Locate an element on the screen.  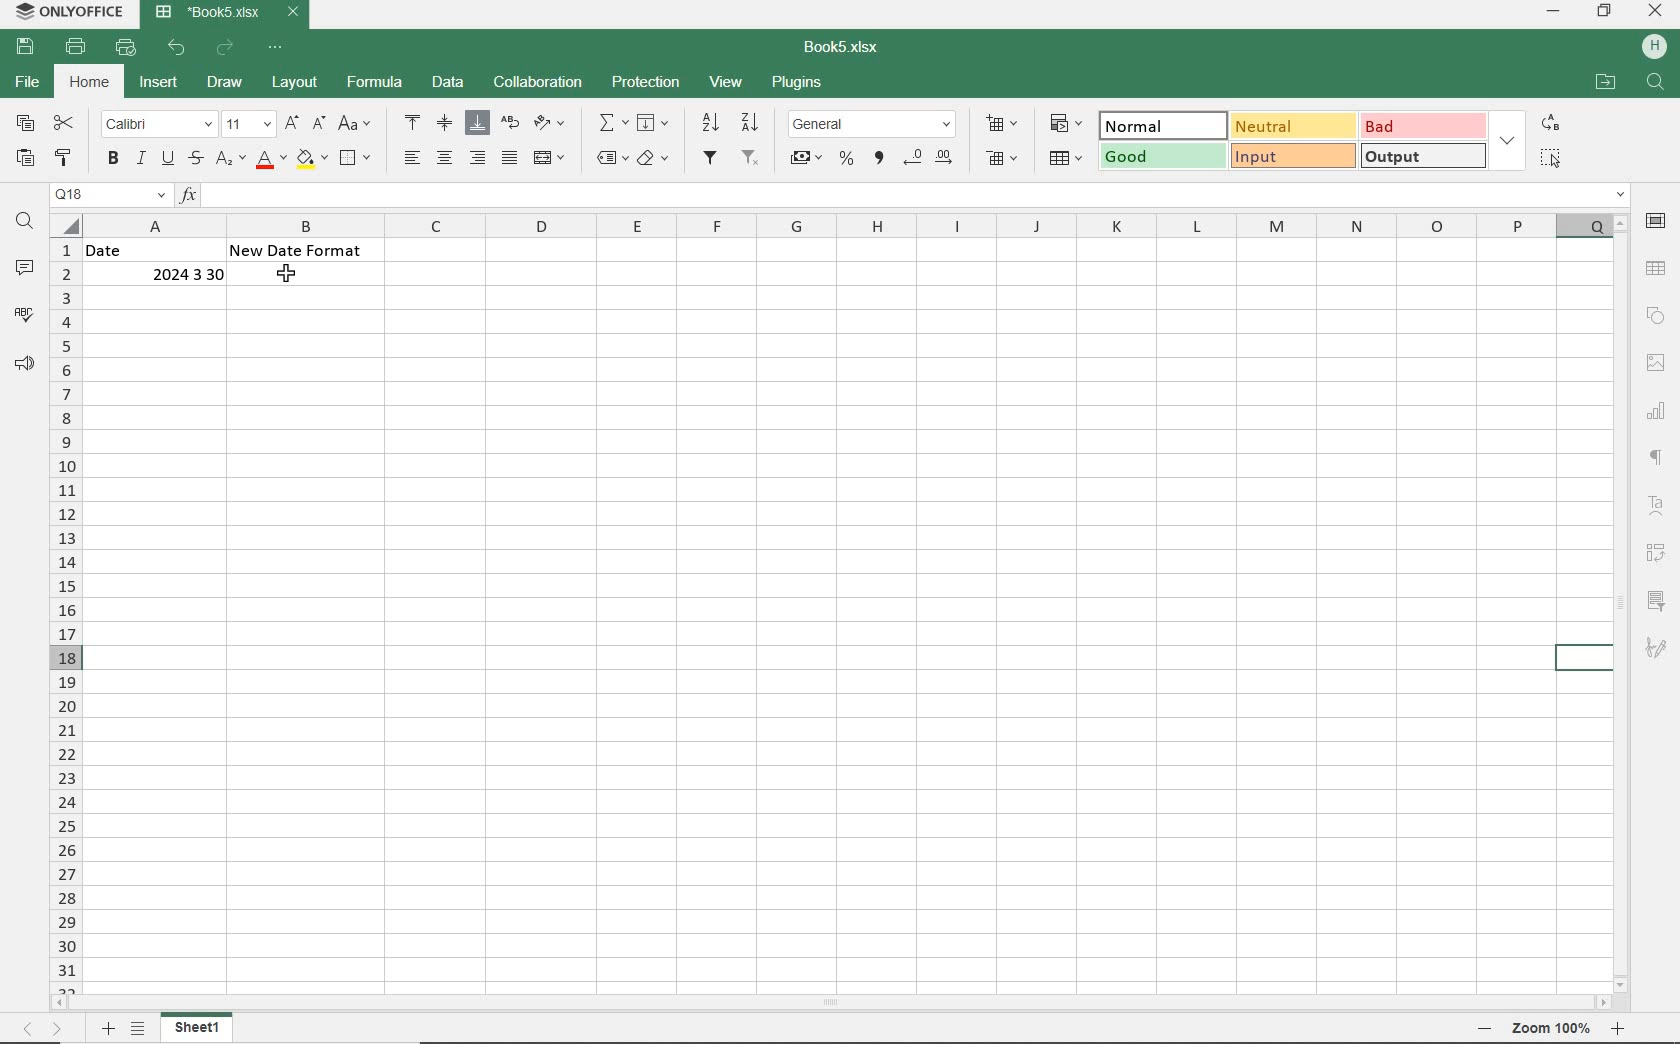
TABLE is located at coordinates (1656, 268).